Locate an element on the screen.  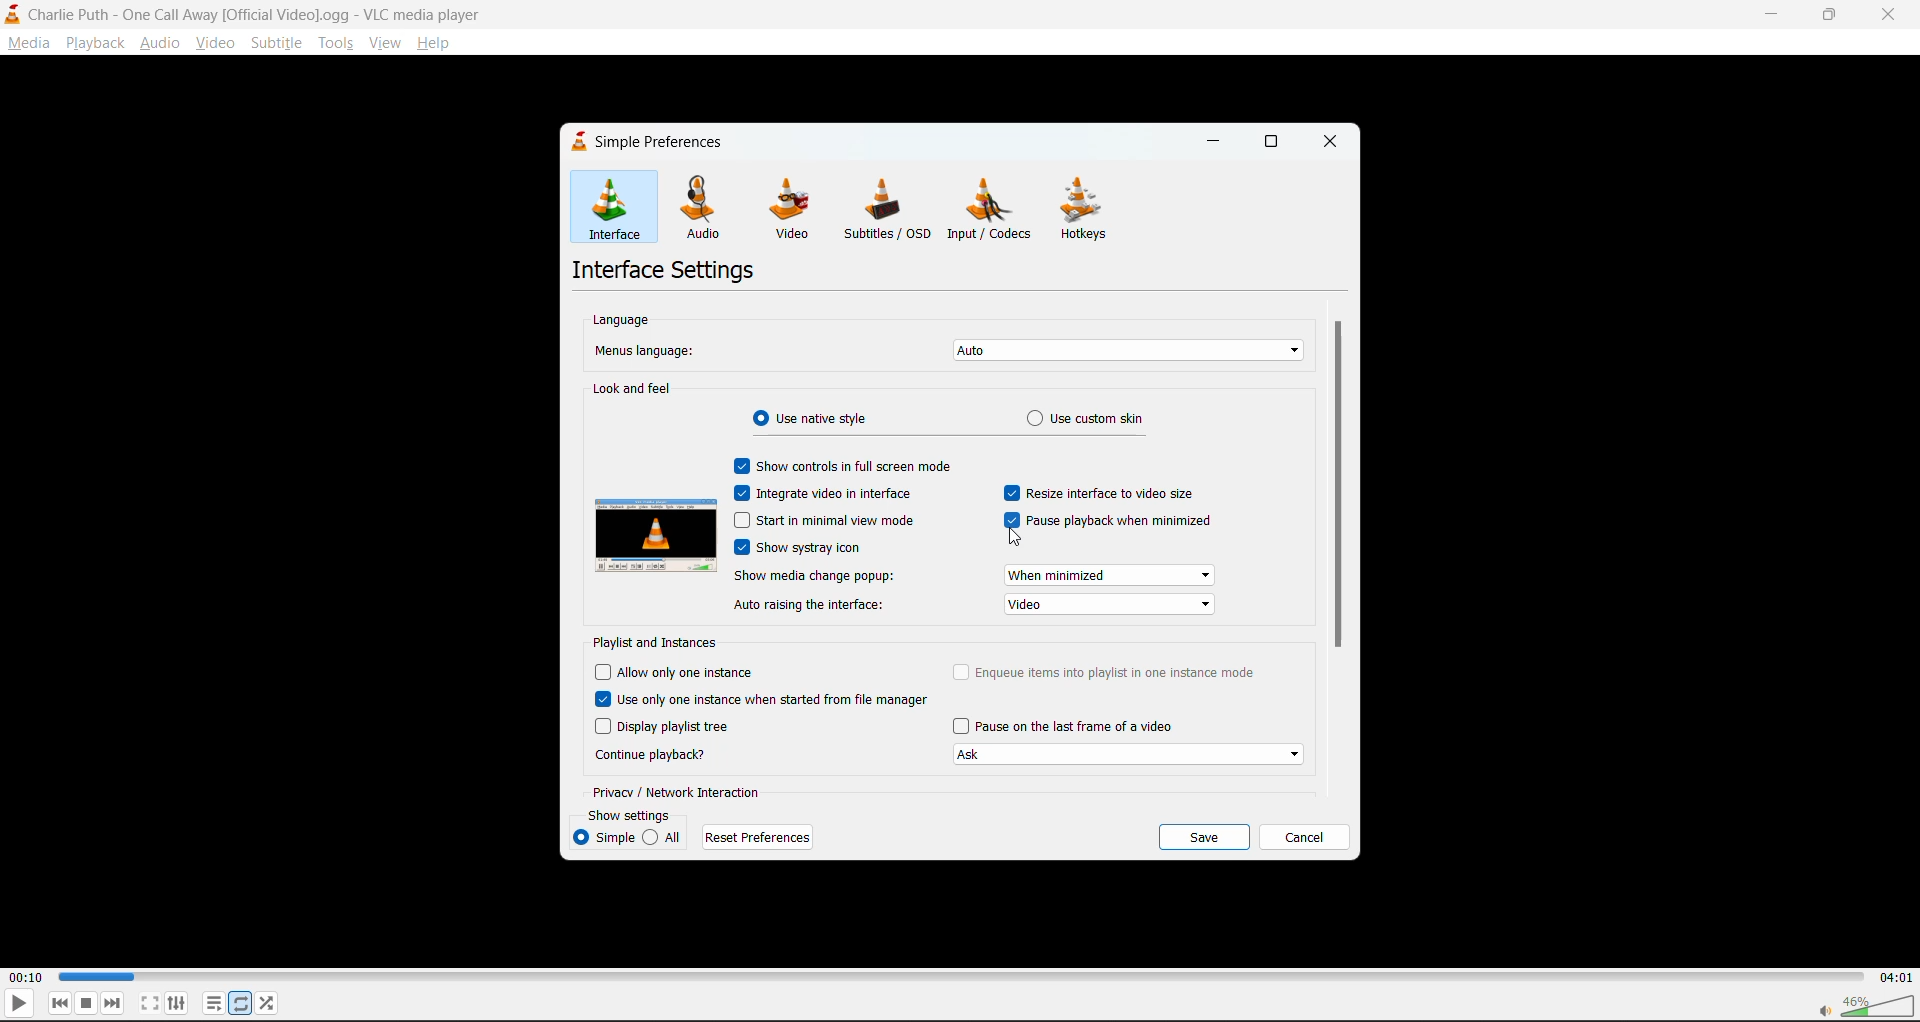
Checbox is located at coordinates (741, 548).